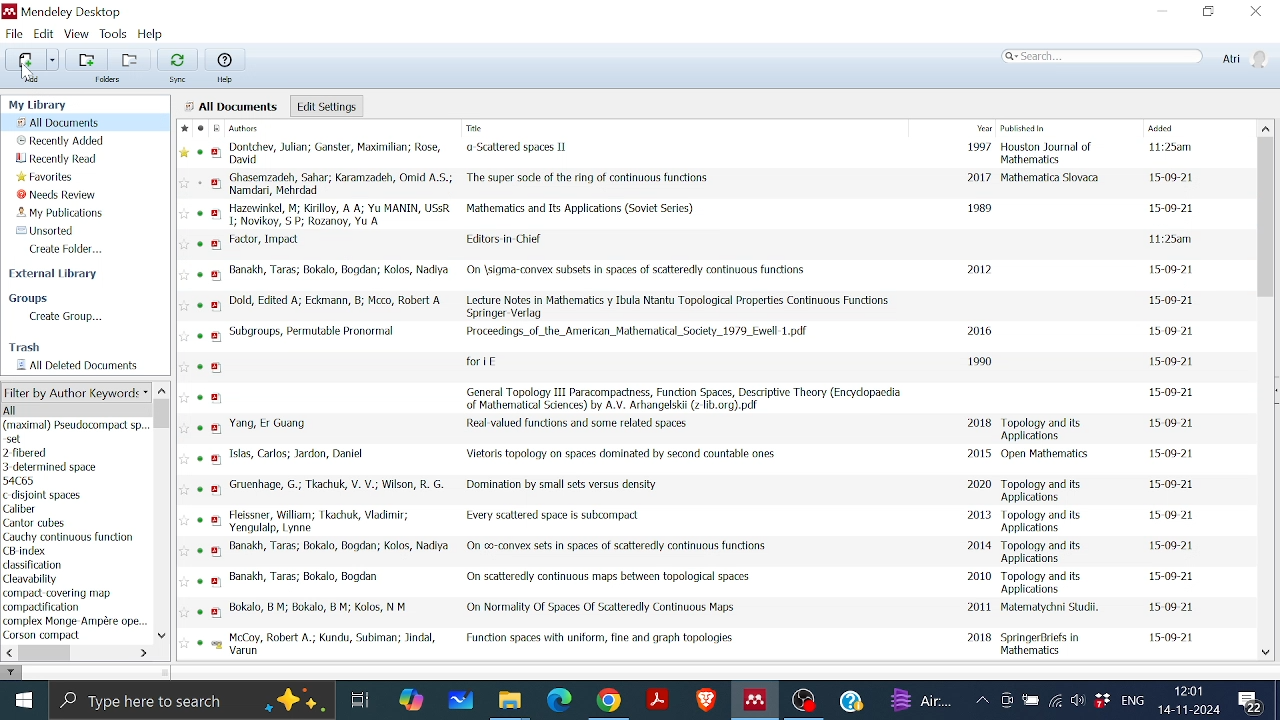 This screenshot has width=1280, height=720. I want to click on File, so click(15, 34).